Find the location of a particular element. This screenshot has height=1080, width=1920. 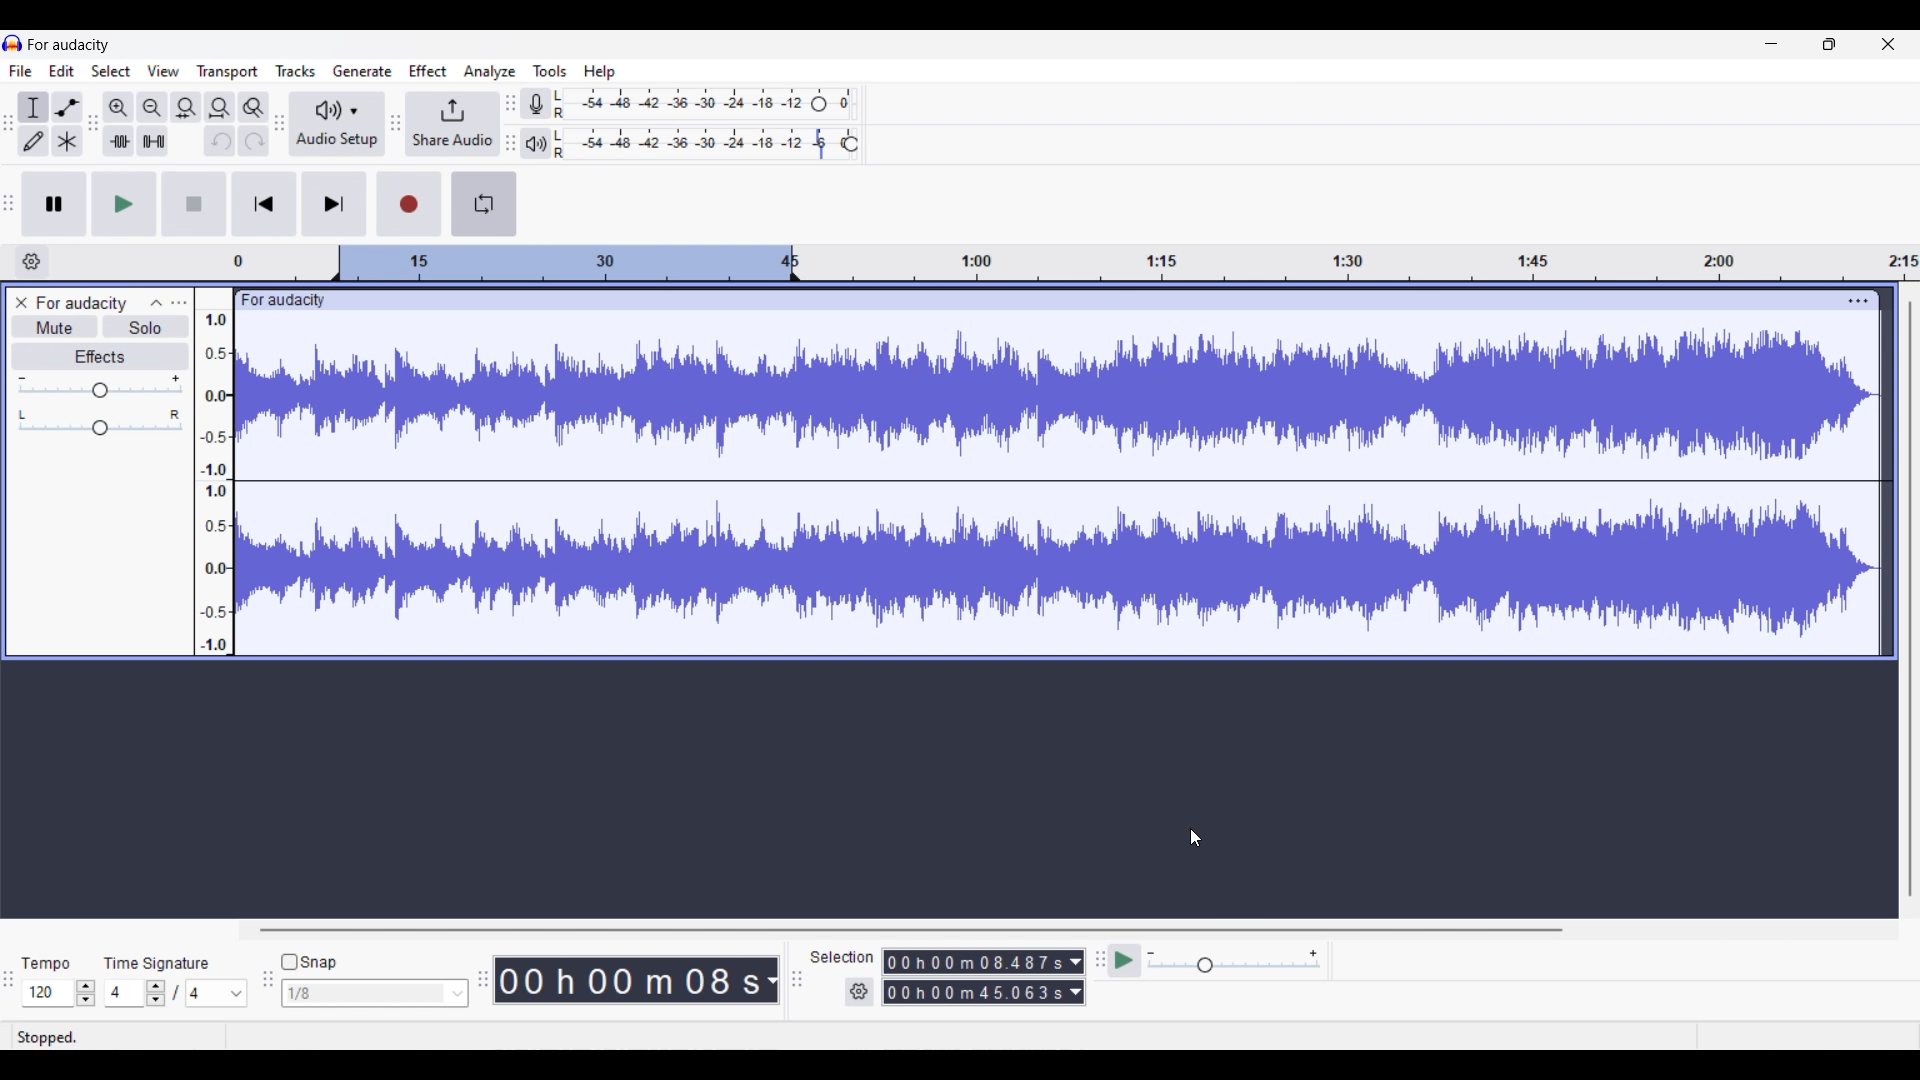

Software logo is located at coordinates (13, 43).